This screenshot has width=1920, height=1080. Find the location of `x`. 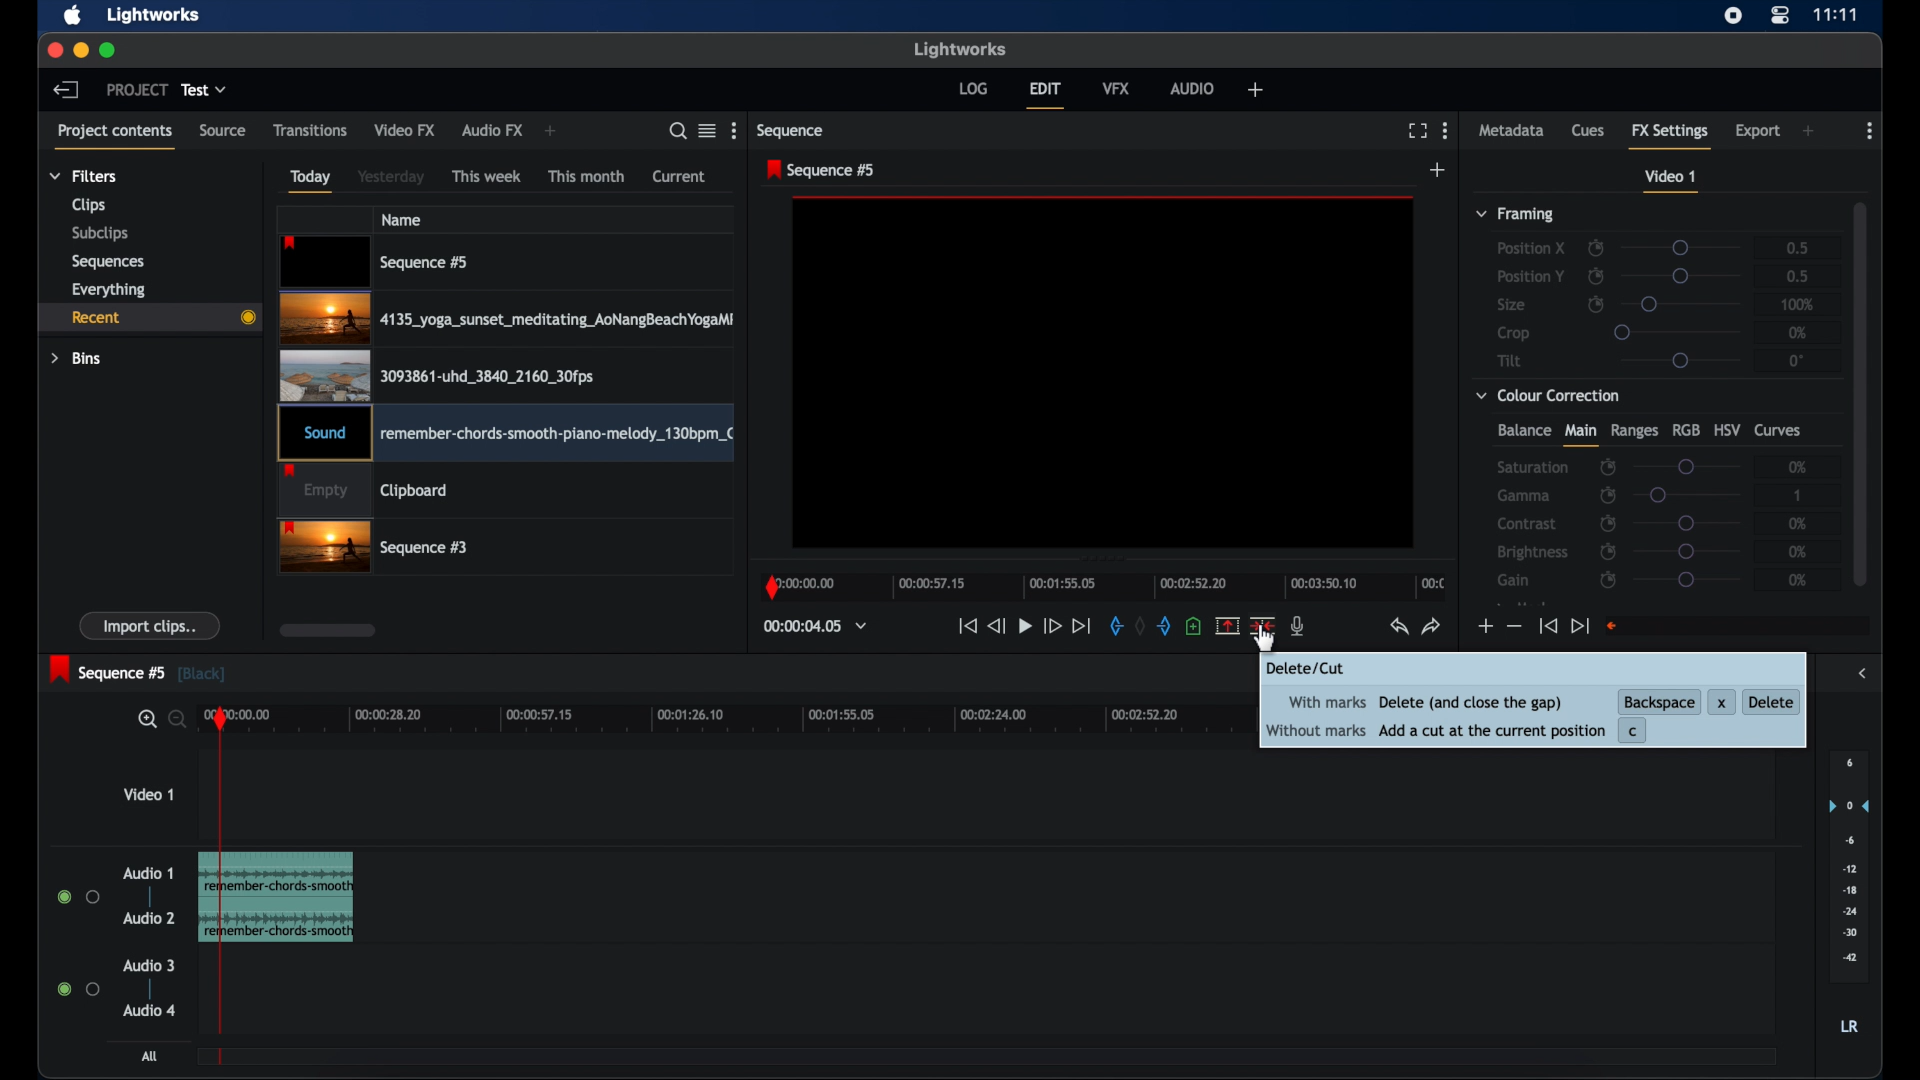

x is located at coordinates (1721, 699).